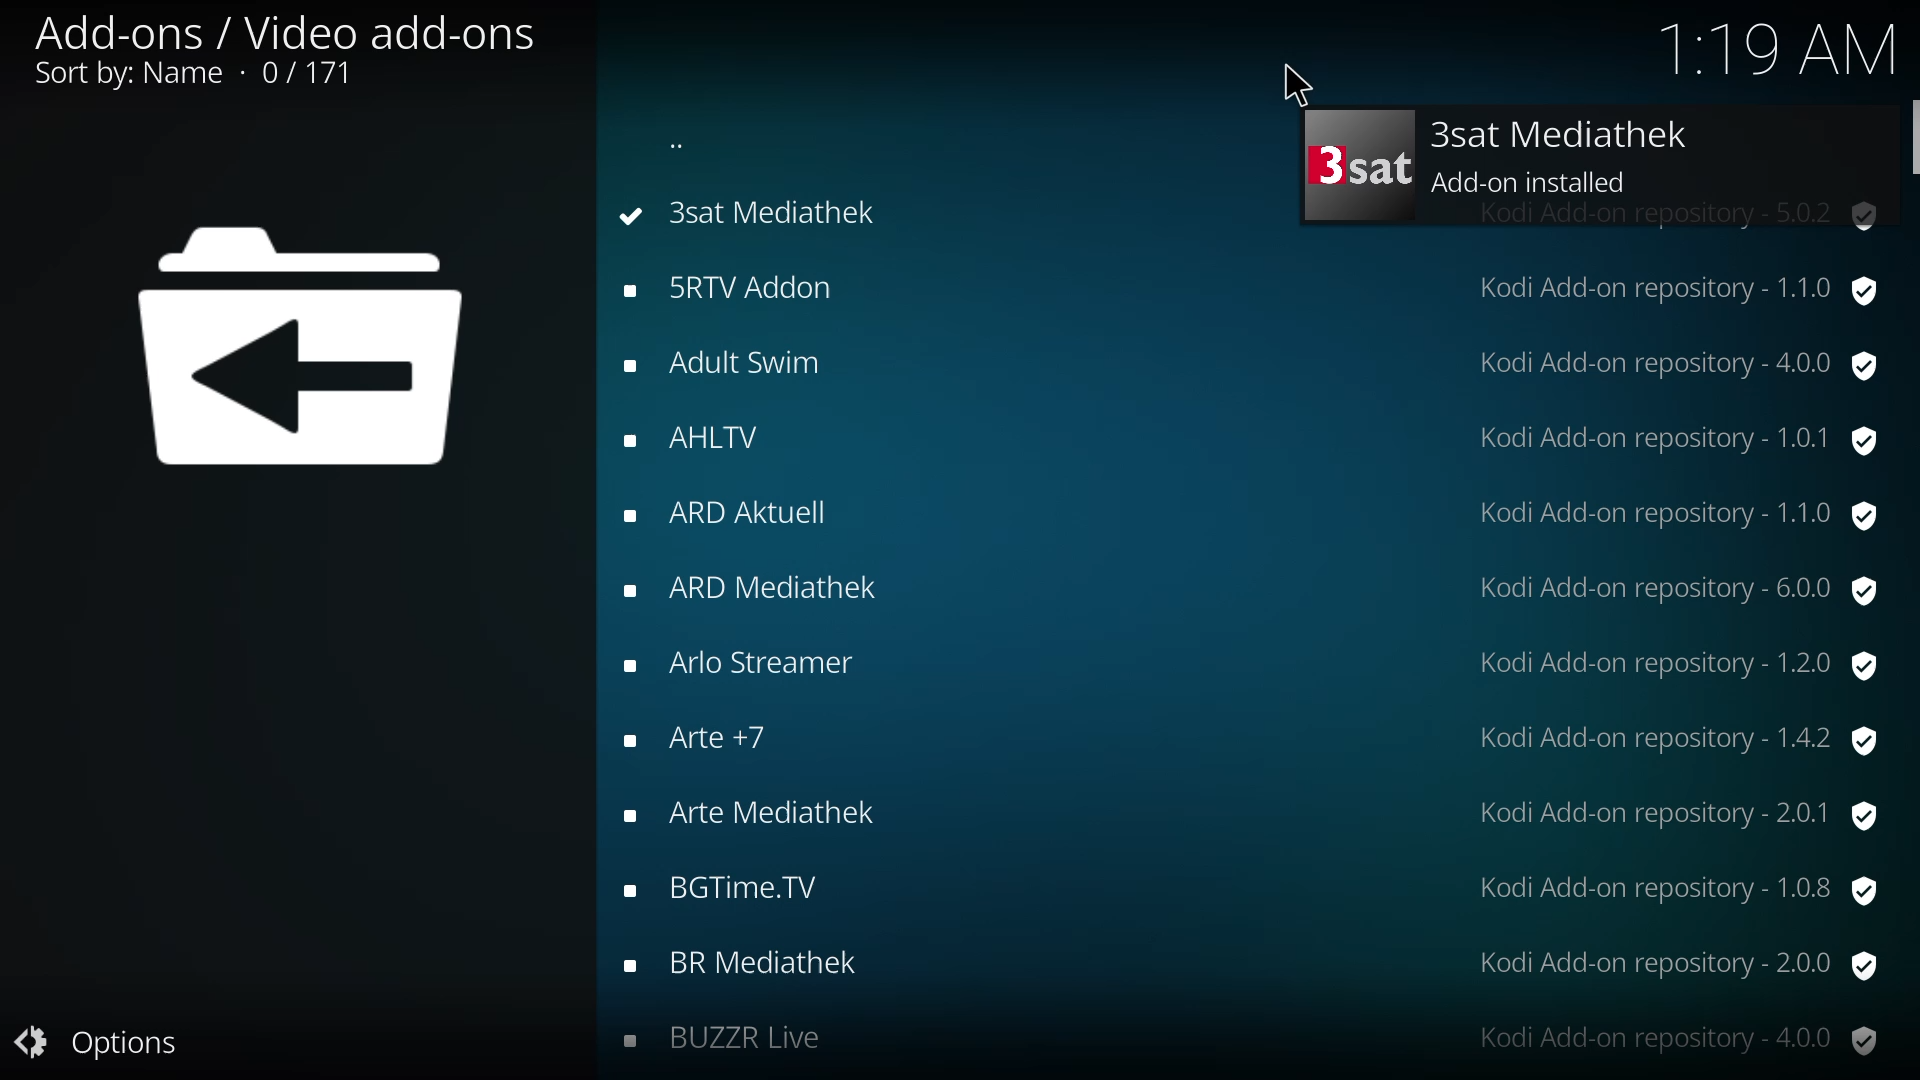 This screenshot has width=1920, height=1080. Describe the element at coordinates (1671, 292) in the screenshot. I see `version` at that location.